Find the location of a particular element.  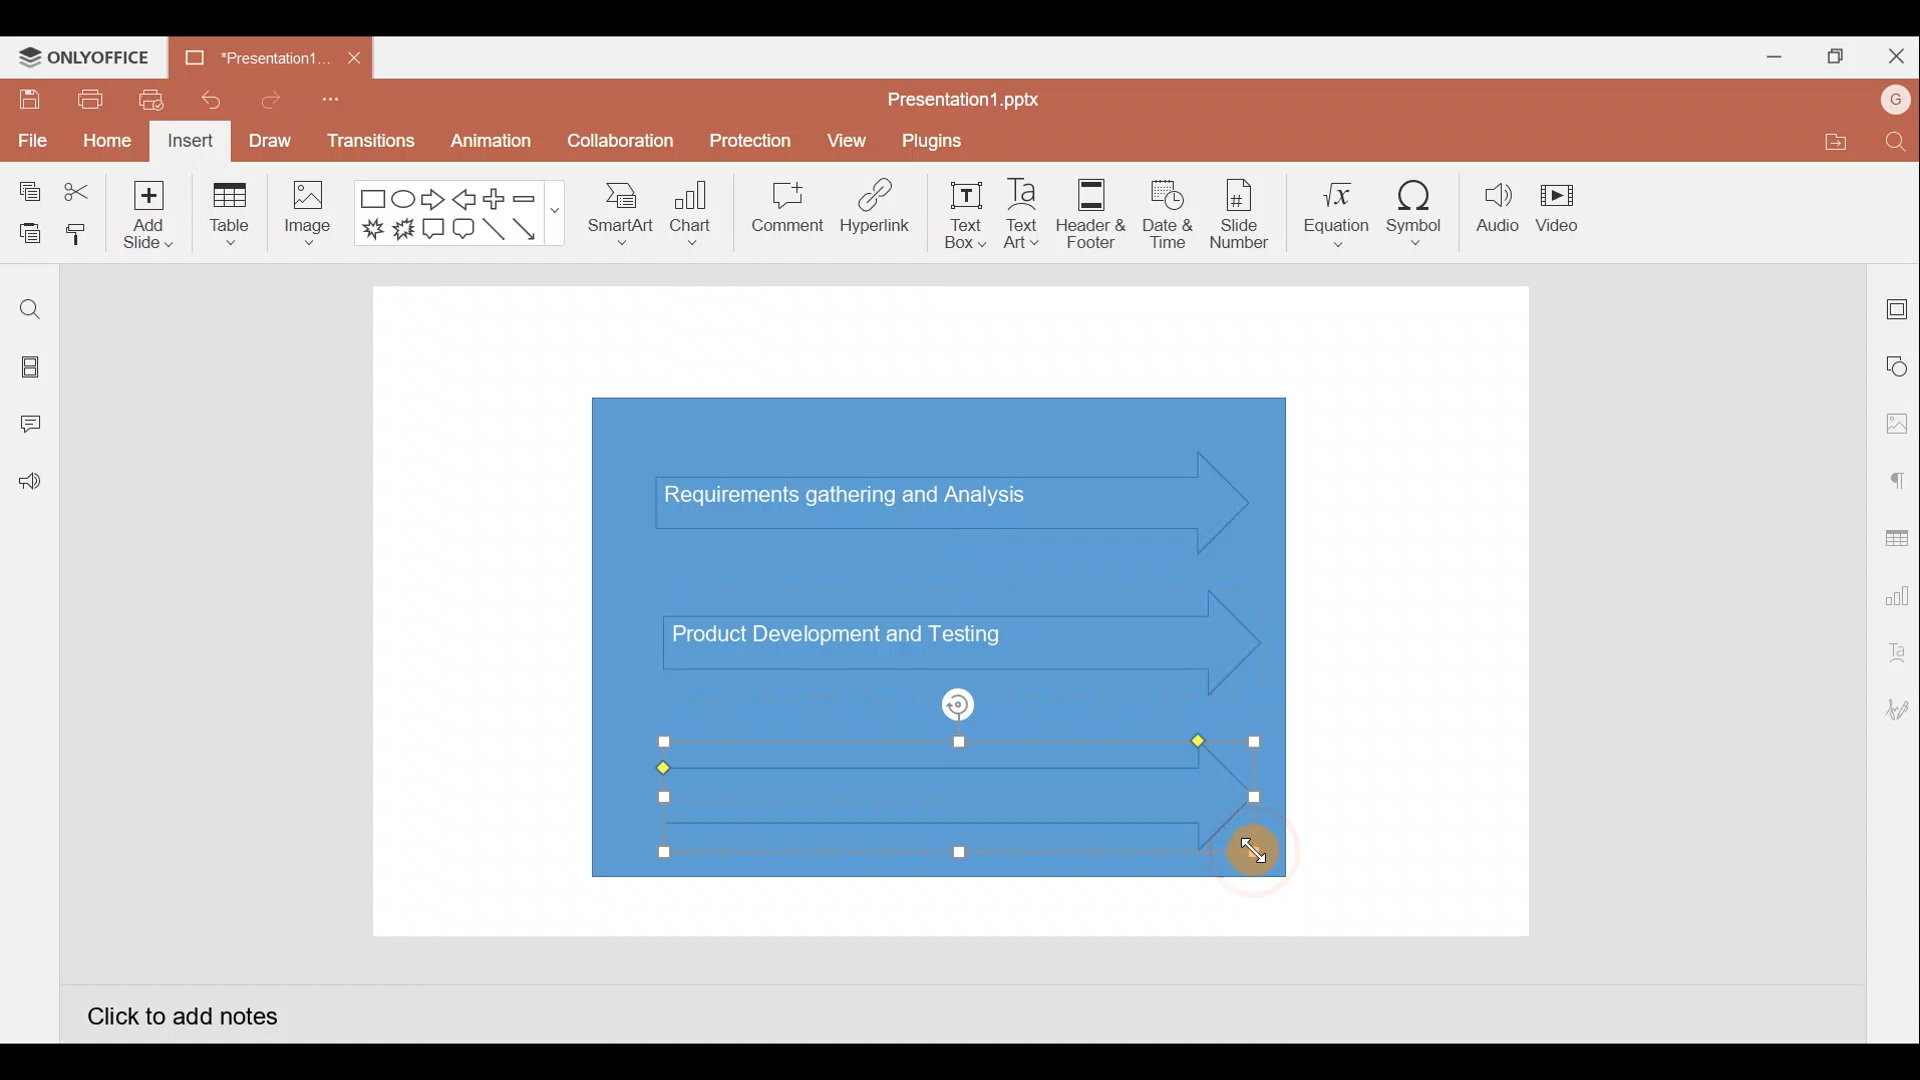

Maximize is located at coordinates (1830, 57).